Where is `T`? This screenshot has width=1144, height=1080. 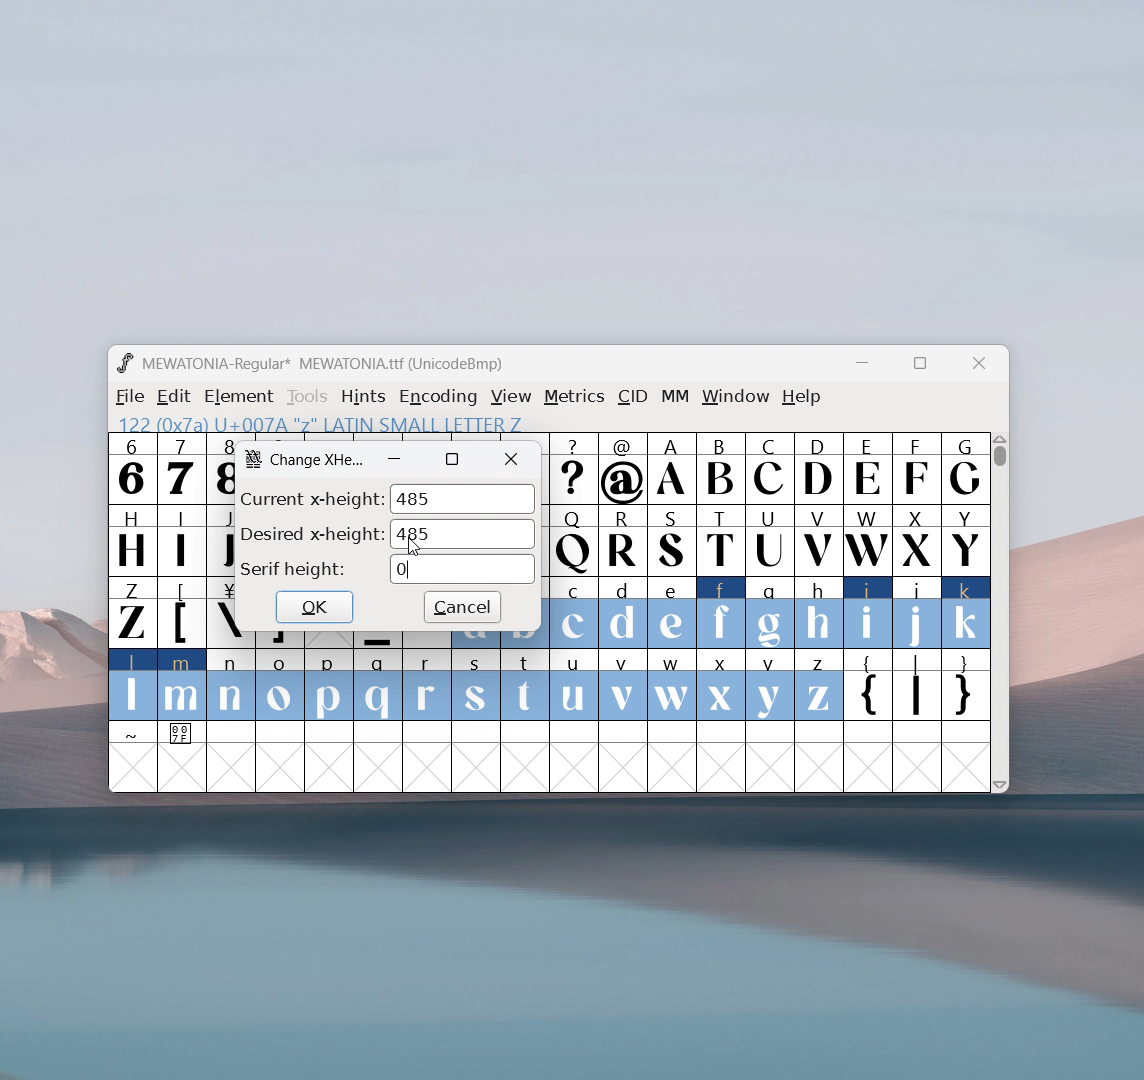
T is located at coordinates (722, 541).